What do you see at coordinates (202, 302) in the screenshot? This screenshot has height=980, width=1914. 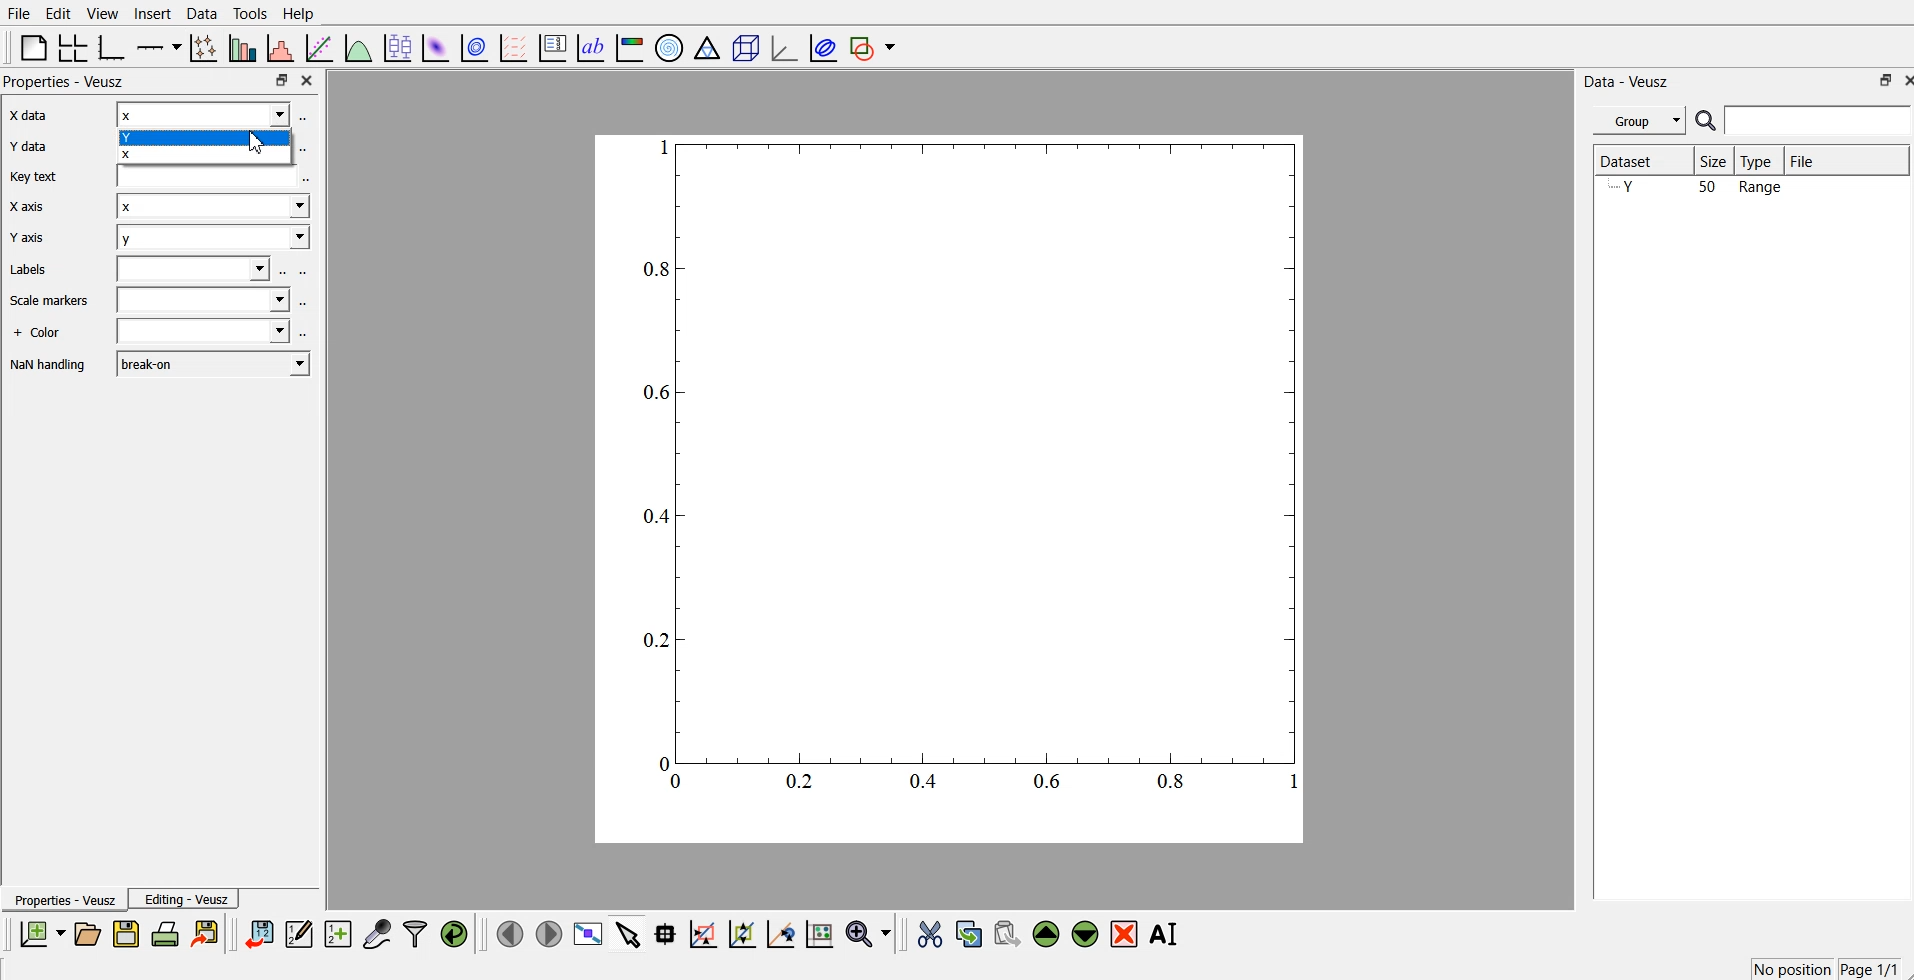 I see `‘Scale markers field` at bounding box center [202, 302].